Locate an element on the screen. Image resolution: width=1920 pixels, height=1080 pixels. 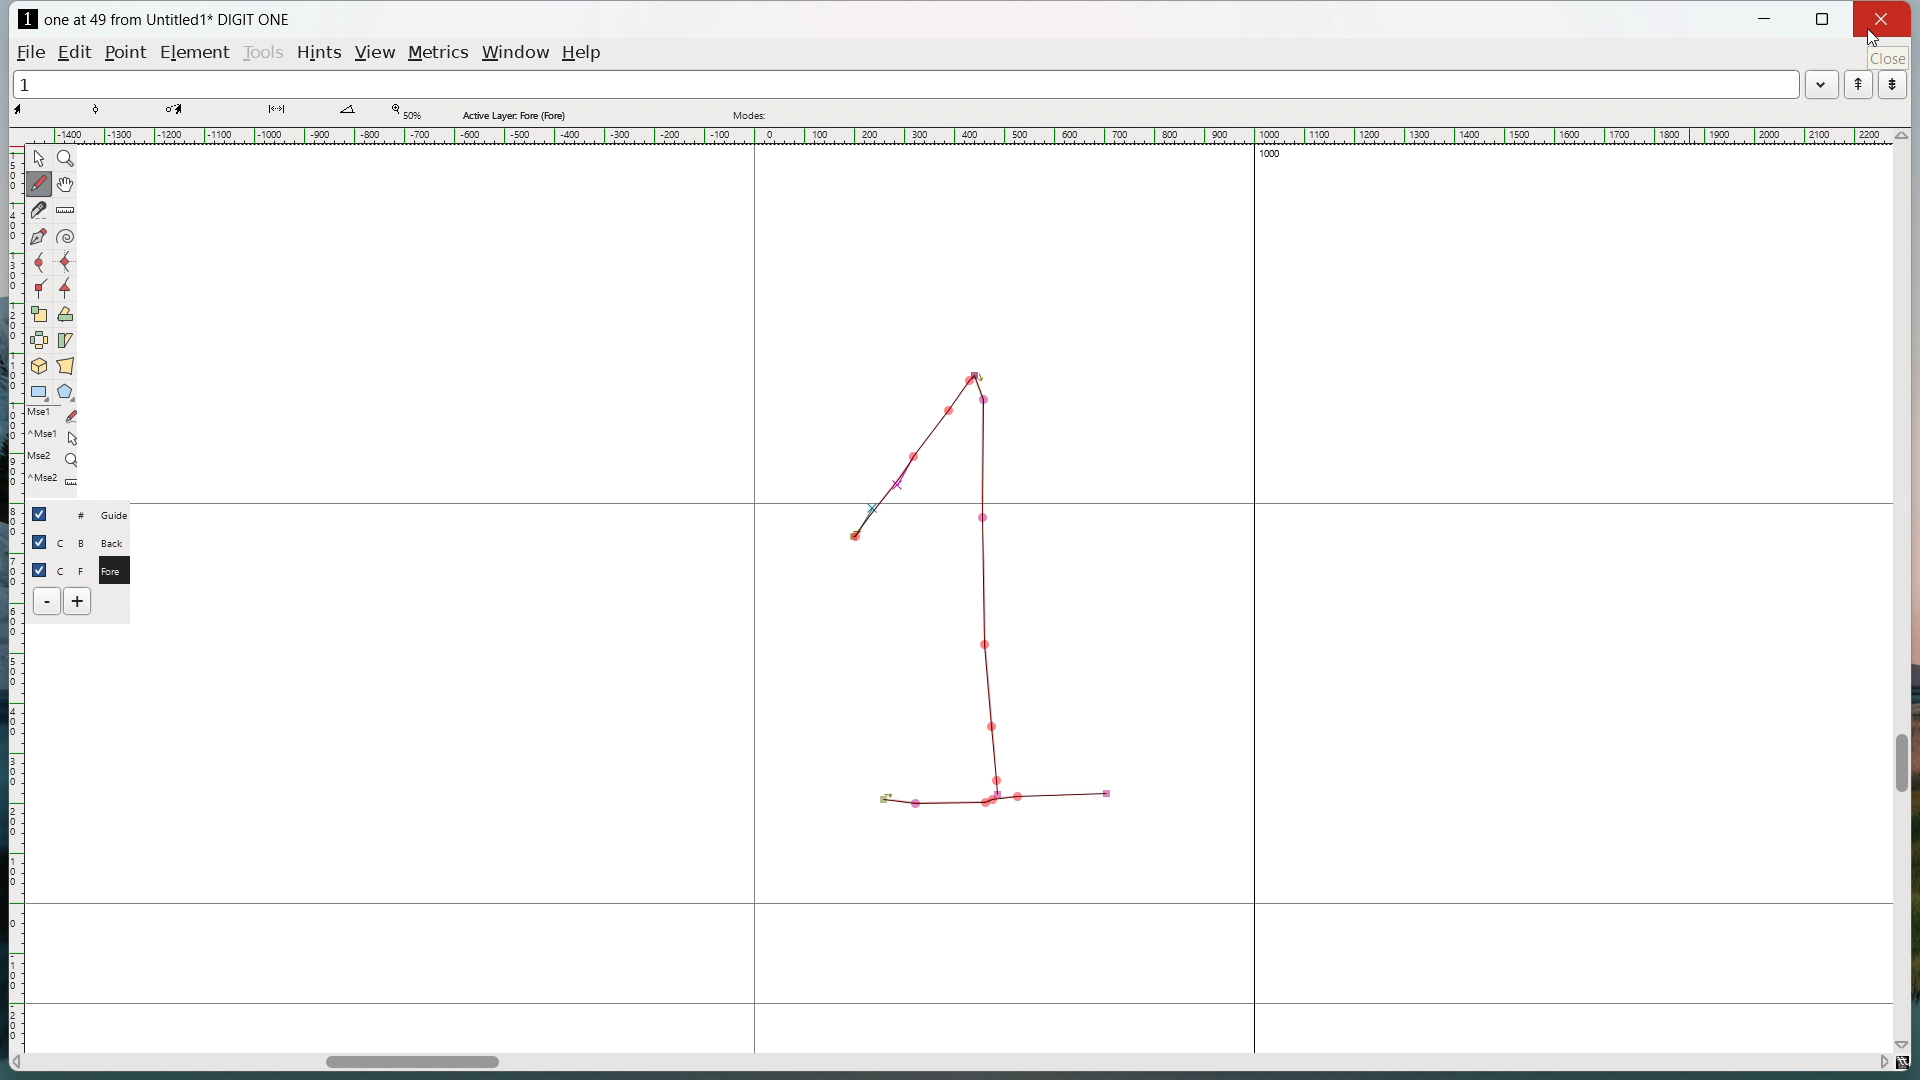
perspective transformation is located at coordinates (65, 365).